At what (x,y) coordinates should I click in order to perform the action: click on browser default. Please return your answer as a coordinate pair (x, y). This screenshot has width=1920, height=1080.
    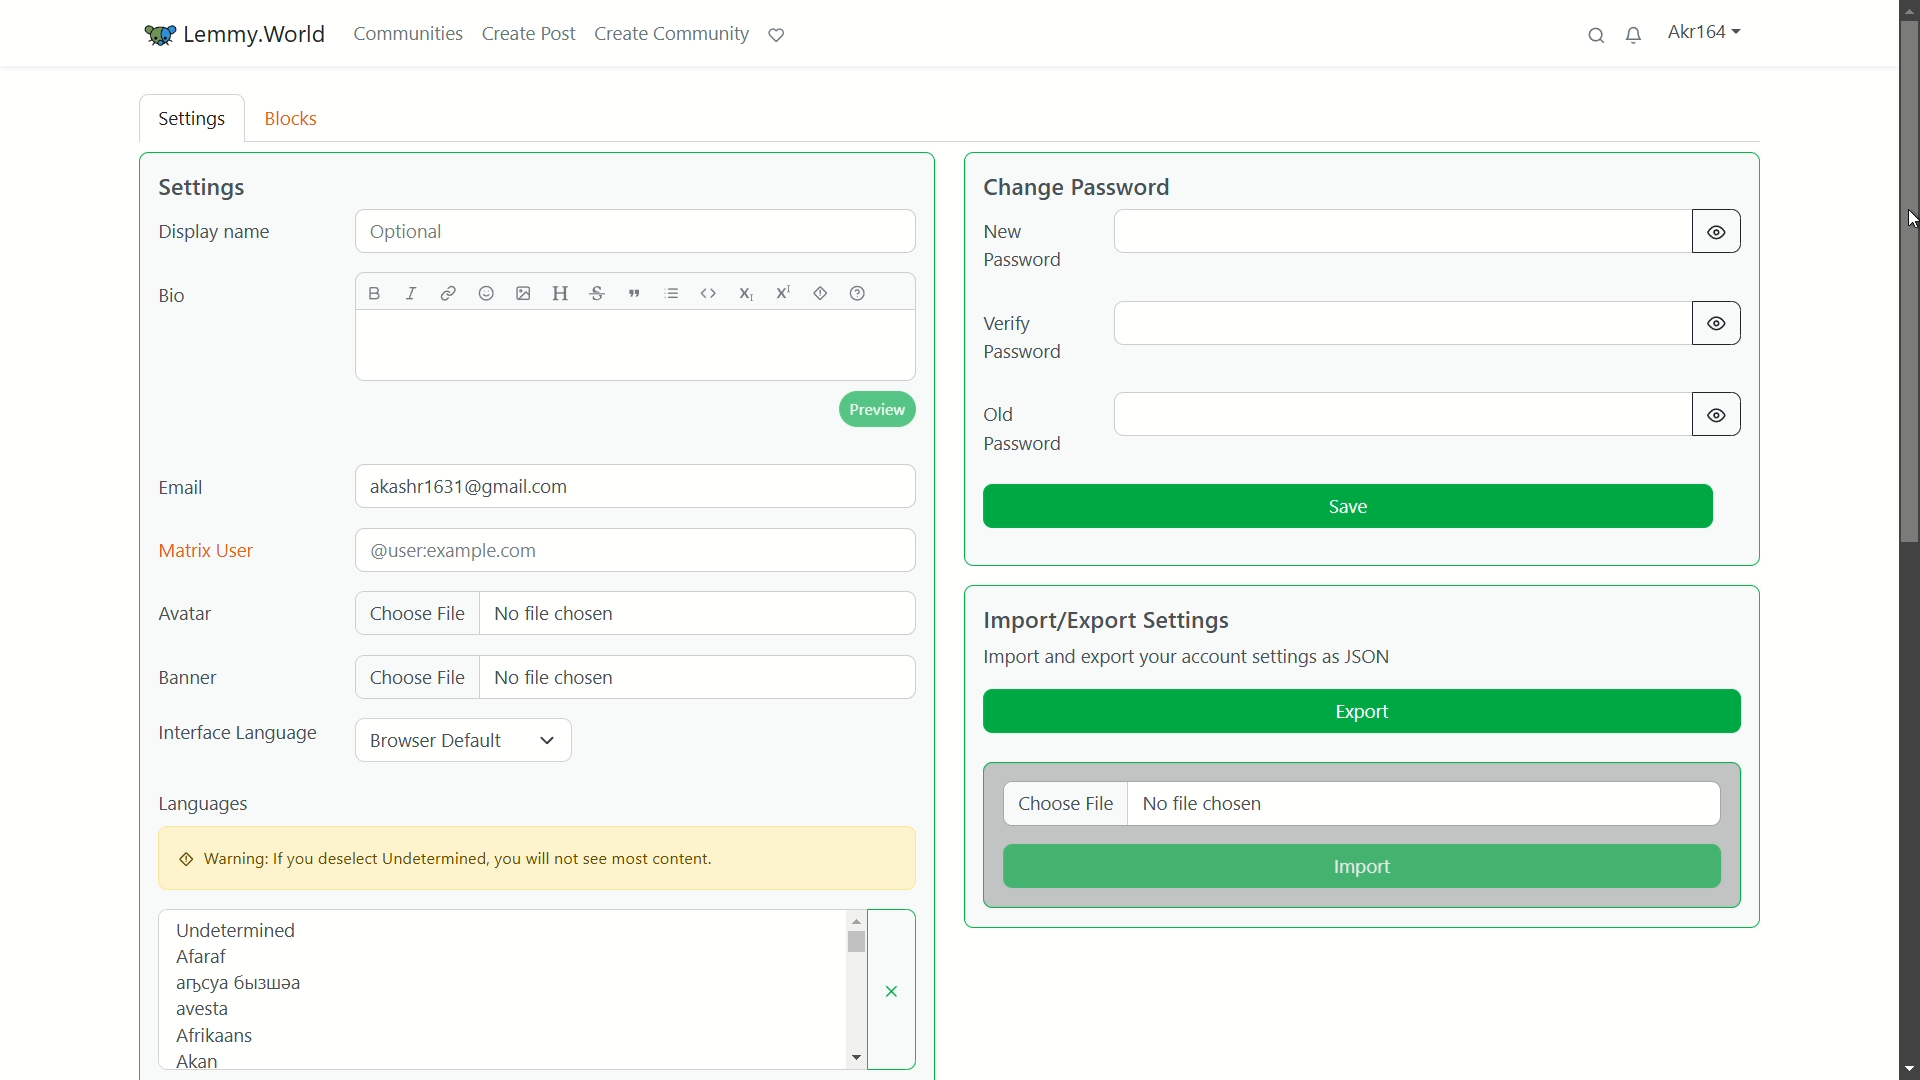
    Looking at the image, I should click on (431, 741).